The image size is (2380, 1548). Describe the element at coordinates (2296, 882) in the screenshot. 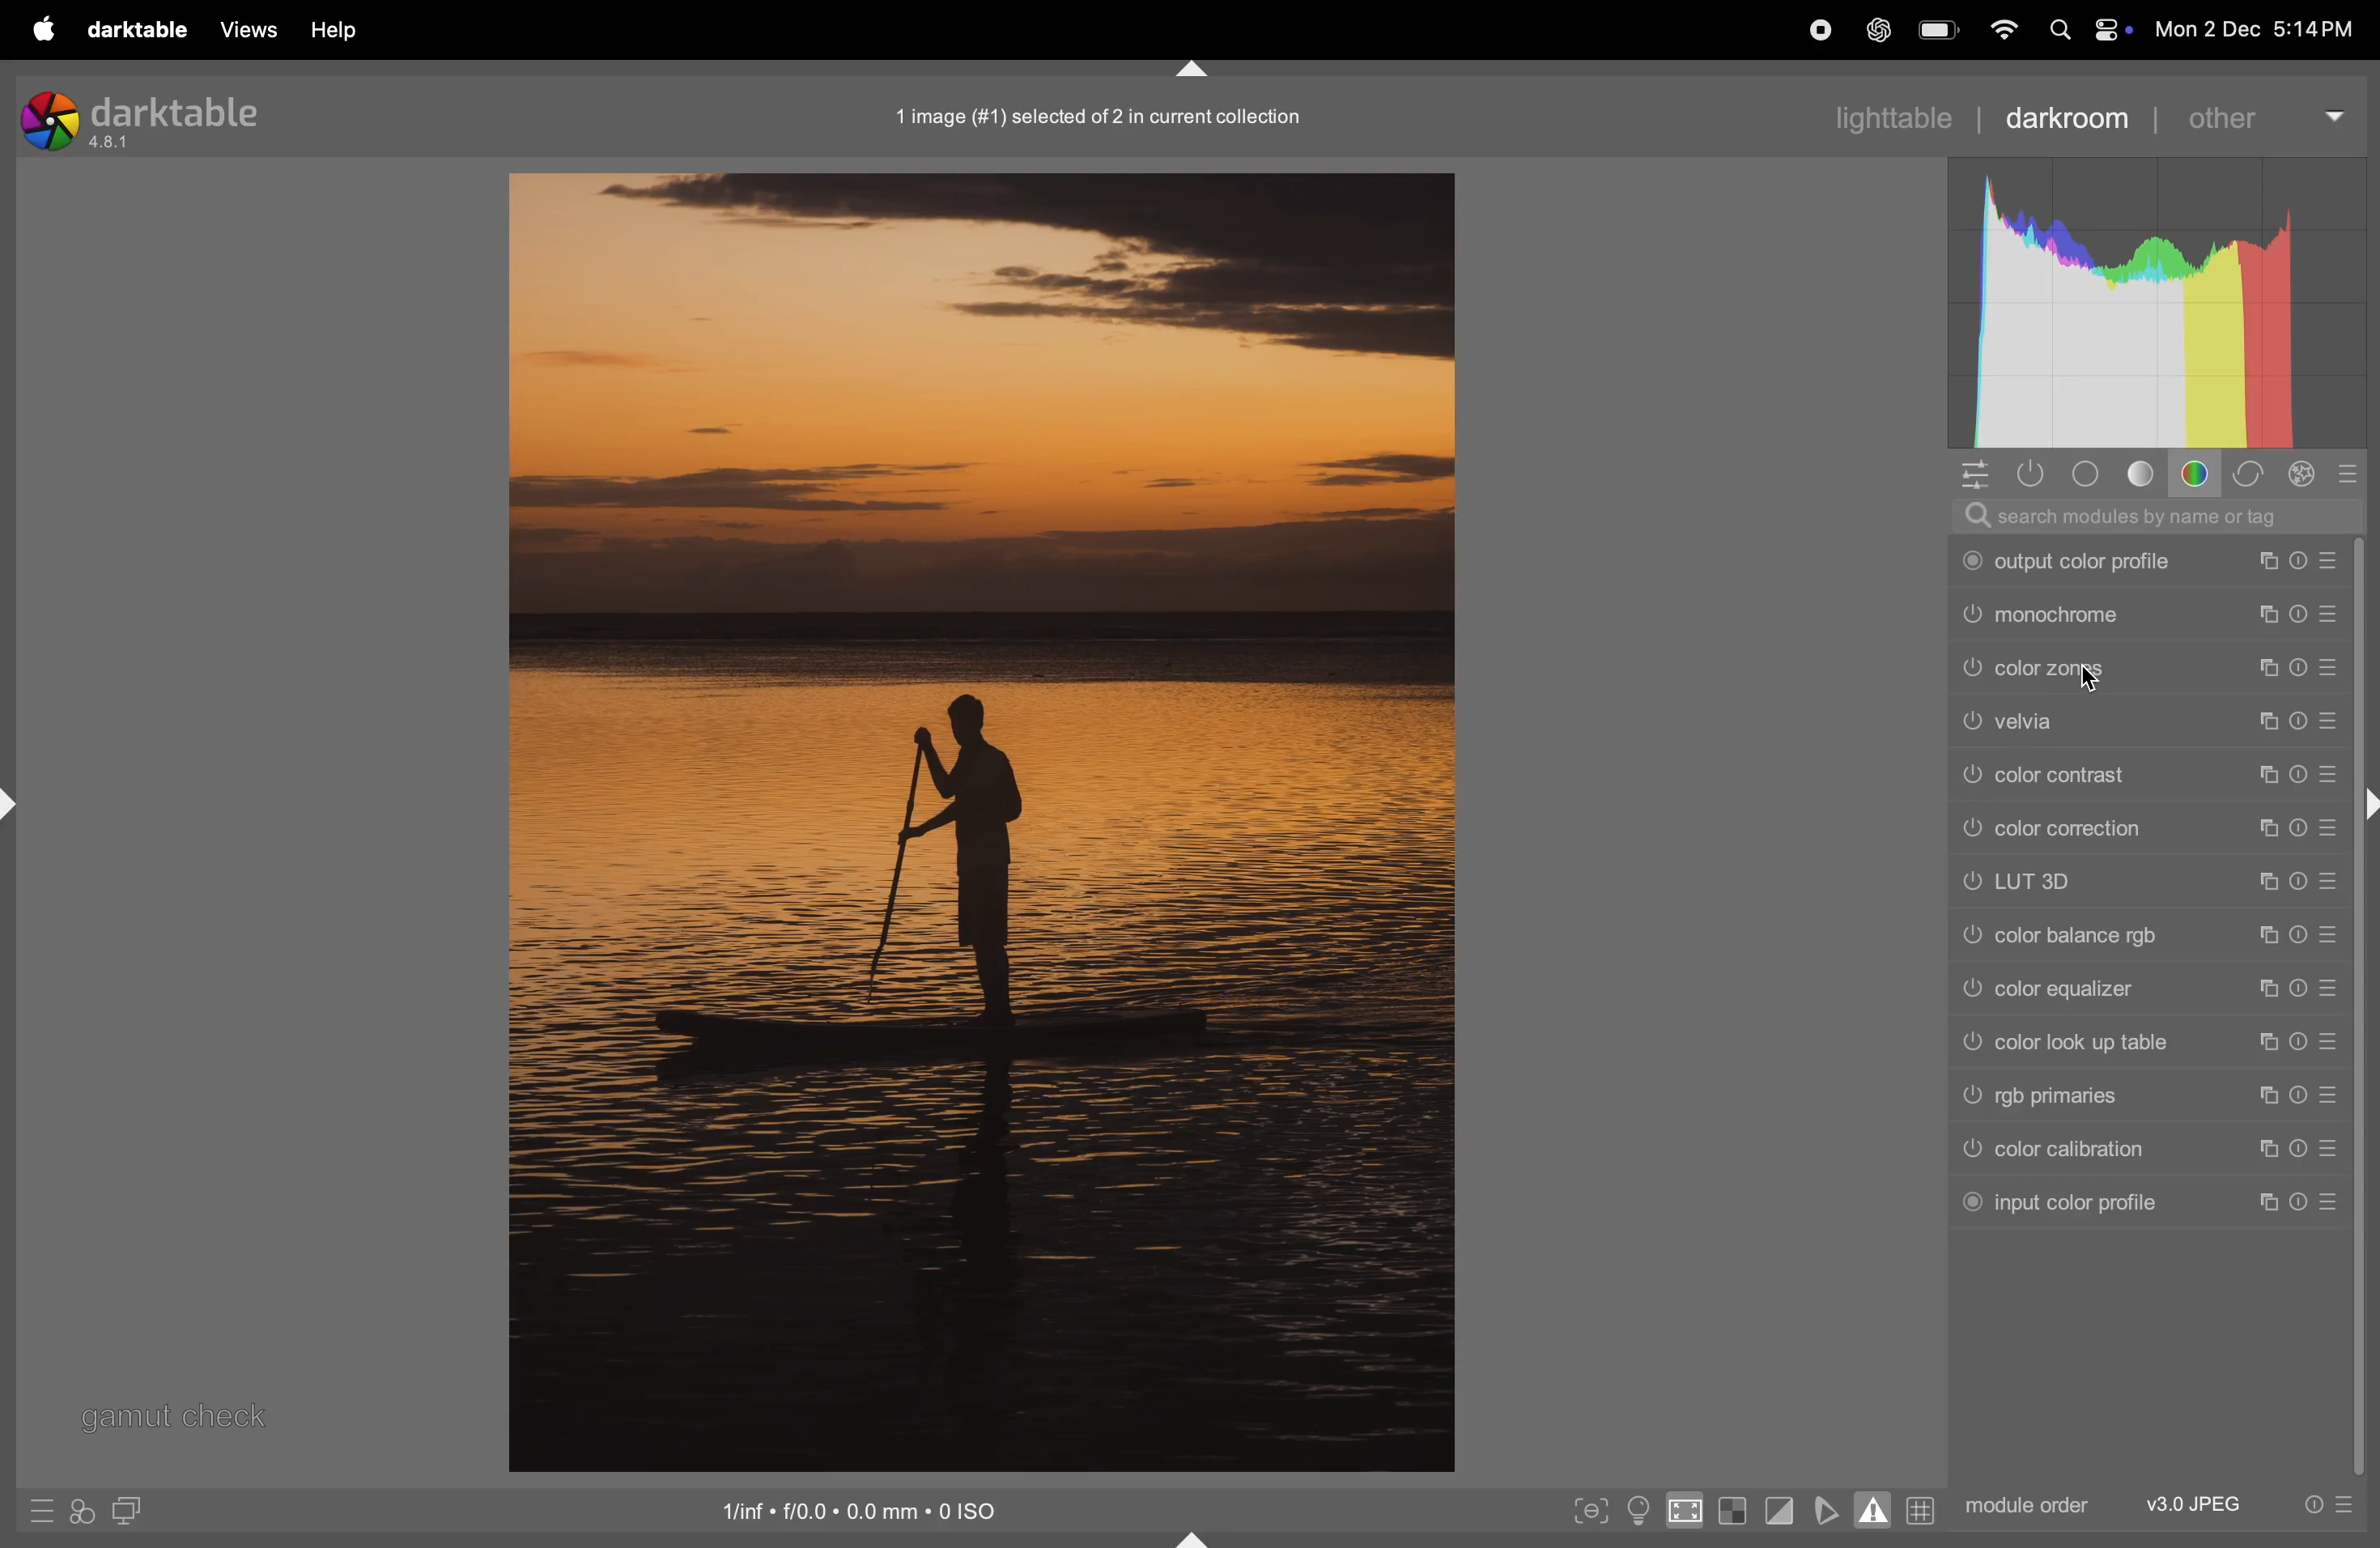

I see `Timer` at that location.